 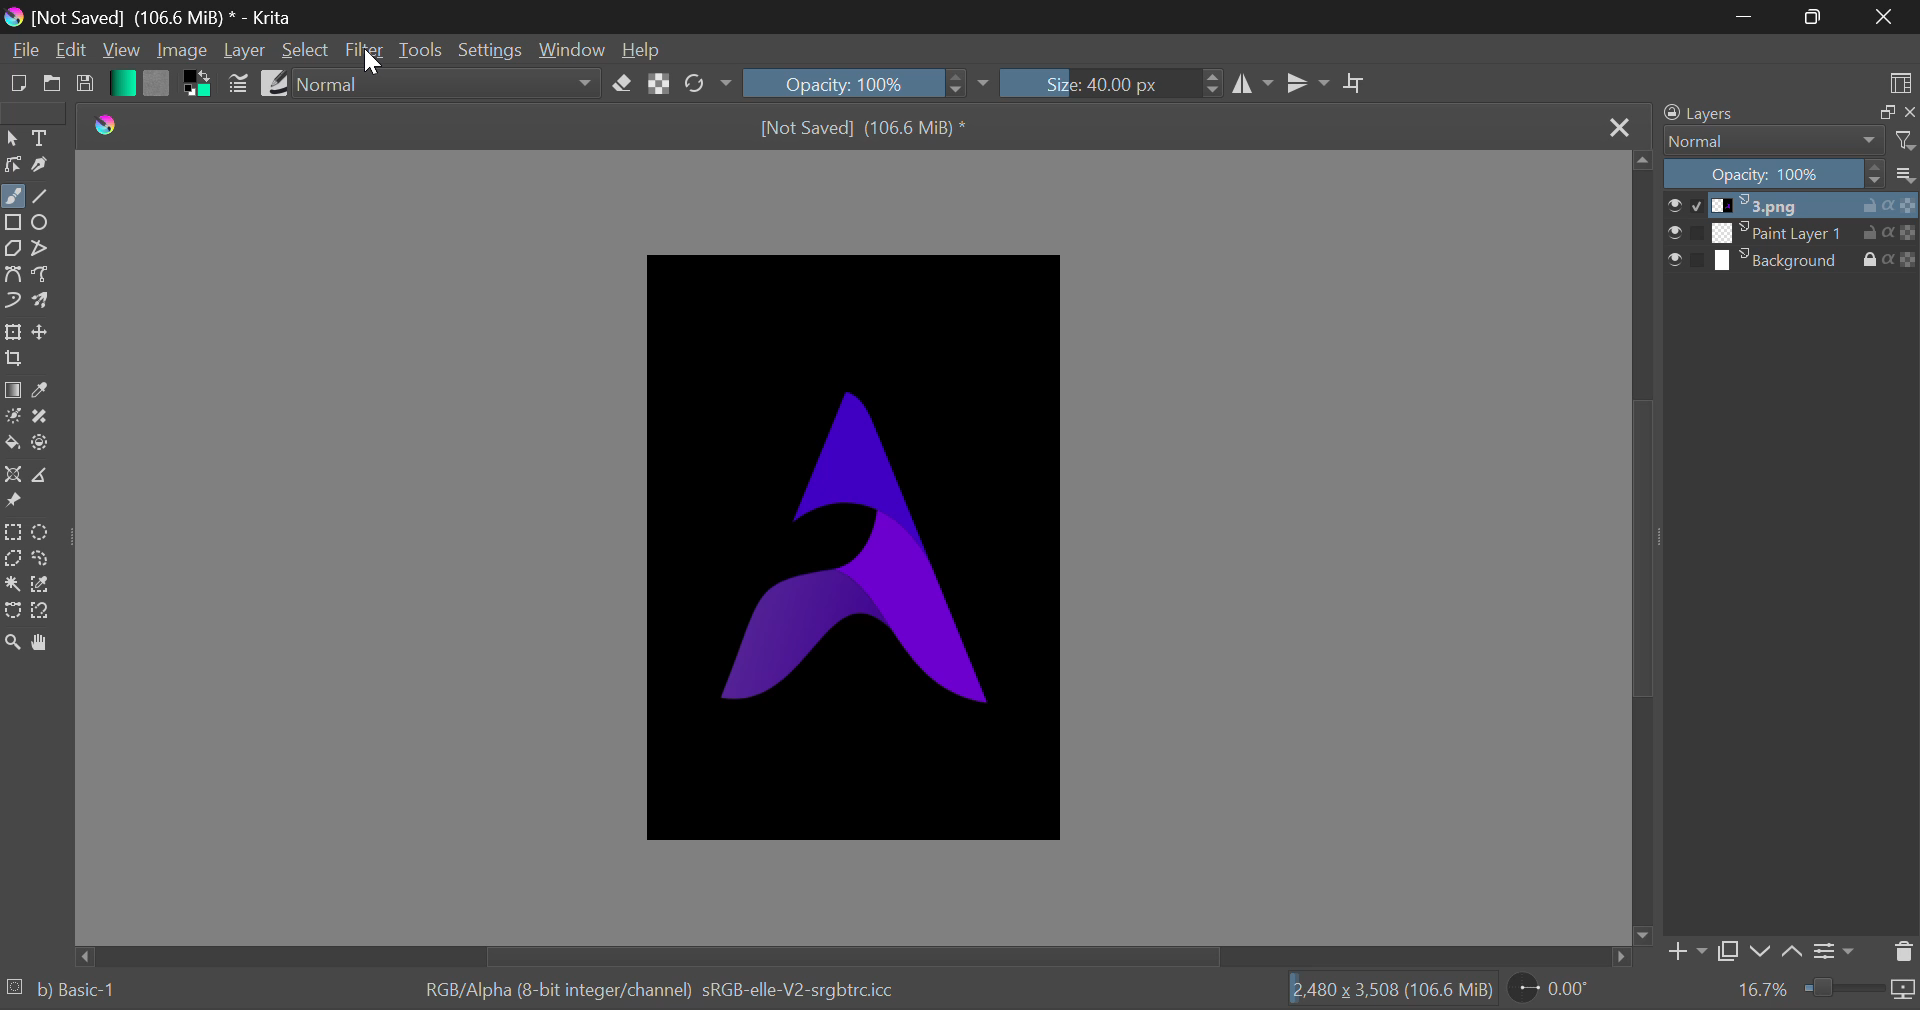 I want to click on Calligraphic Tool, so click(x=42, y=167).